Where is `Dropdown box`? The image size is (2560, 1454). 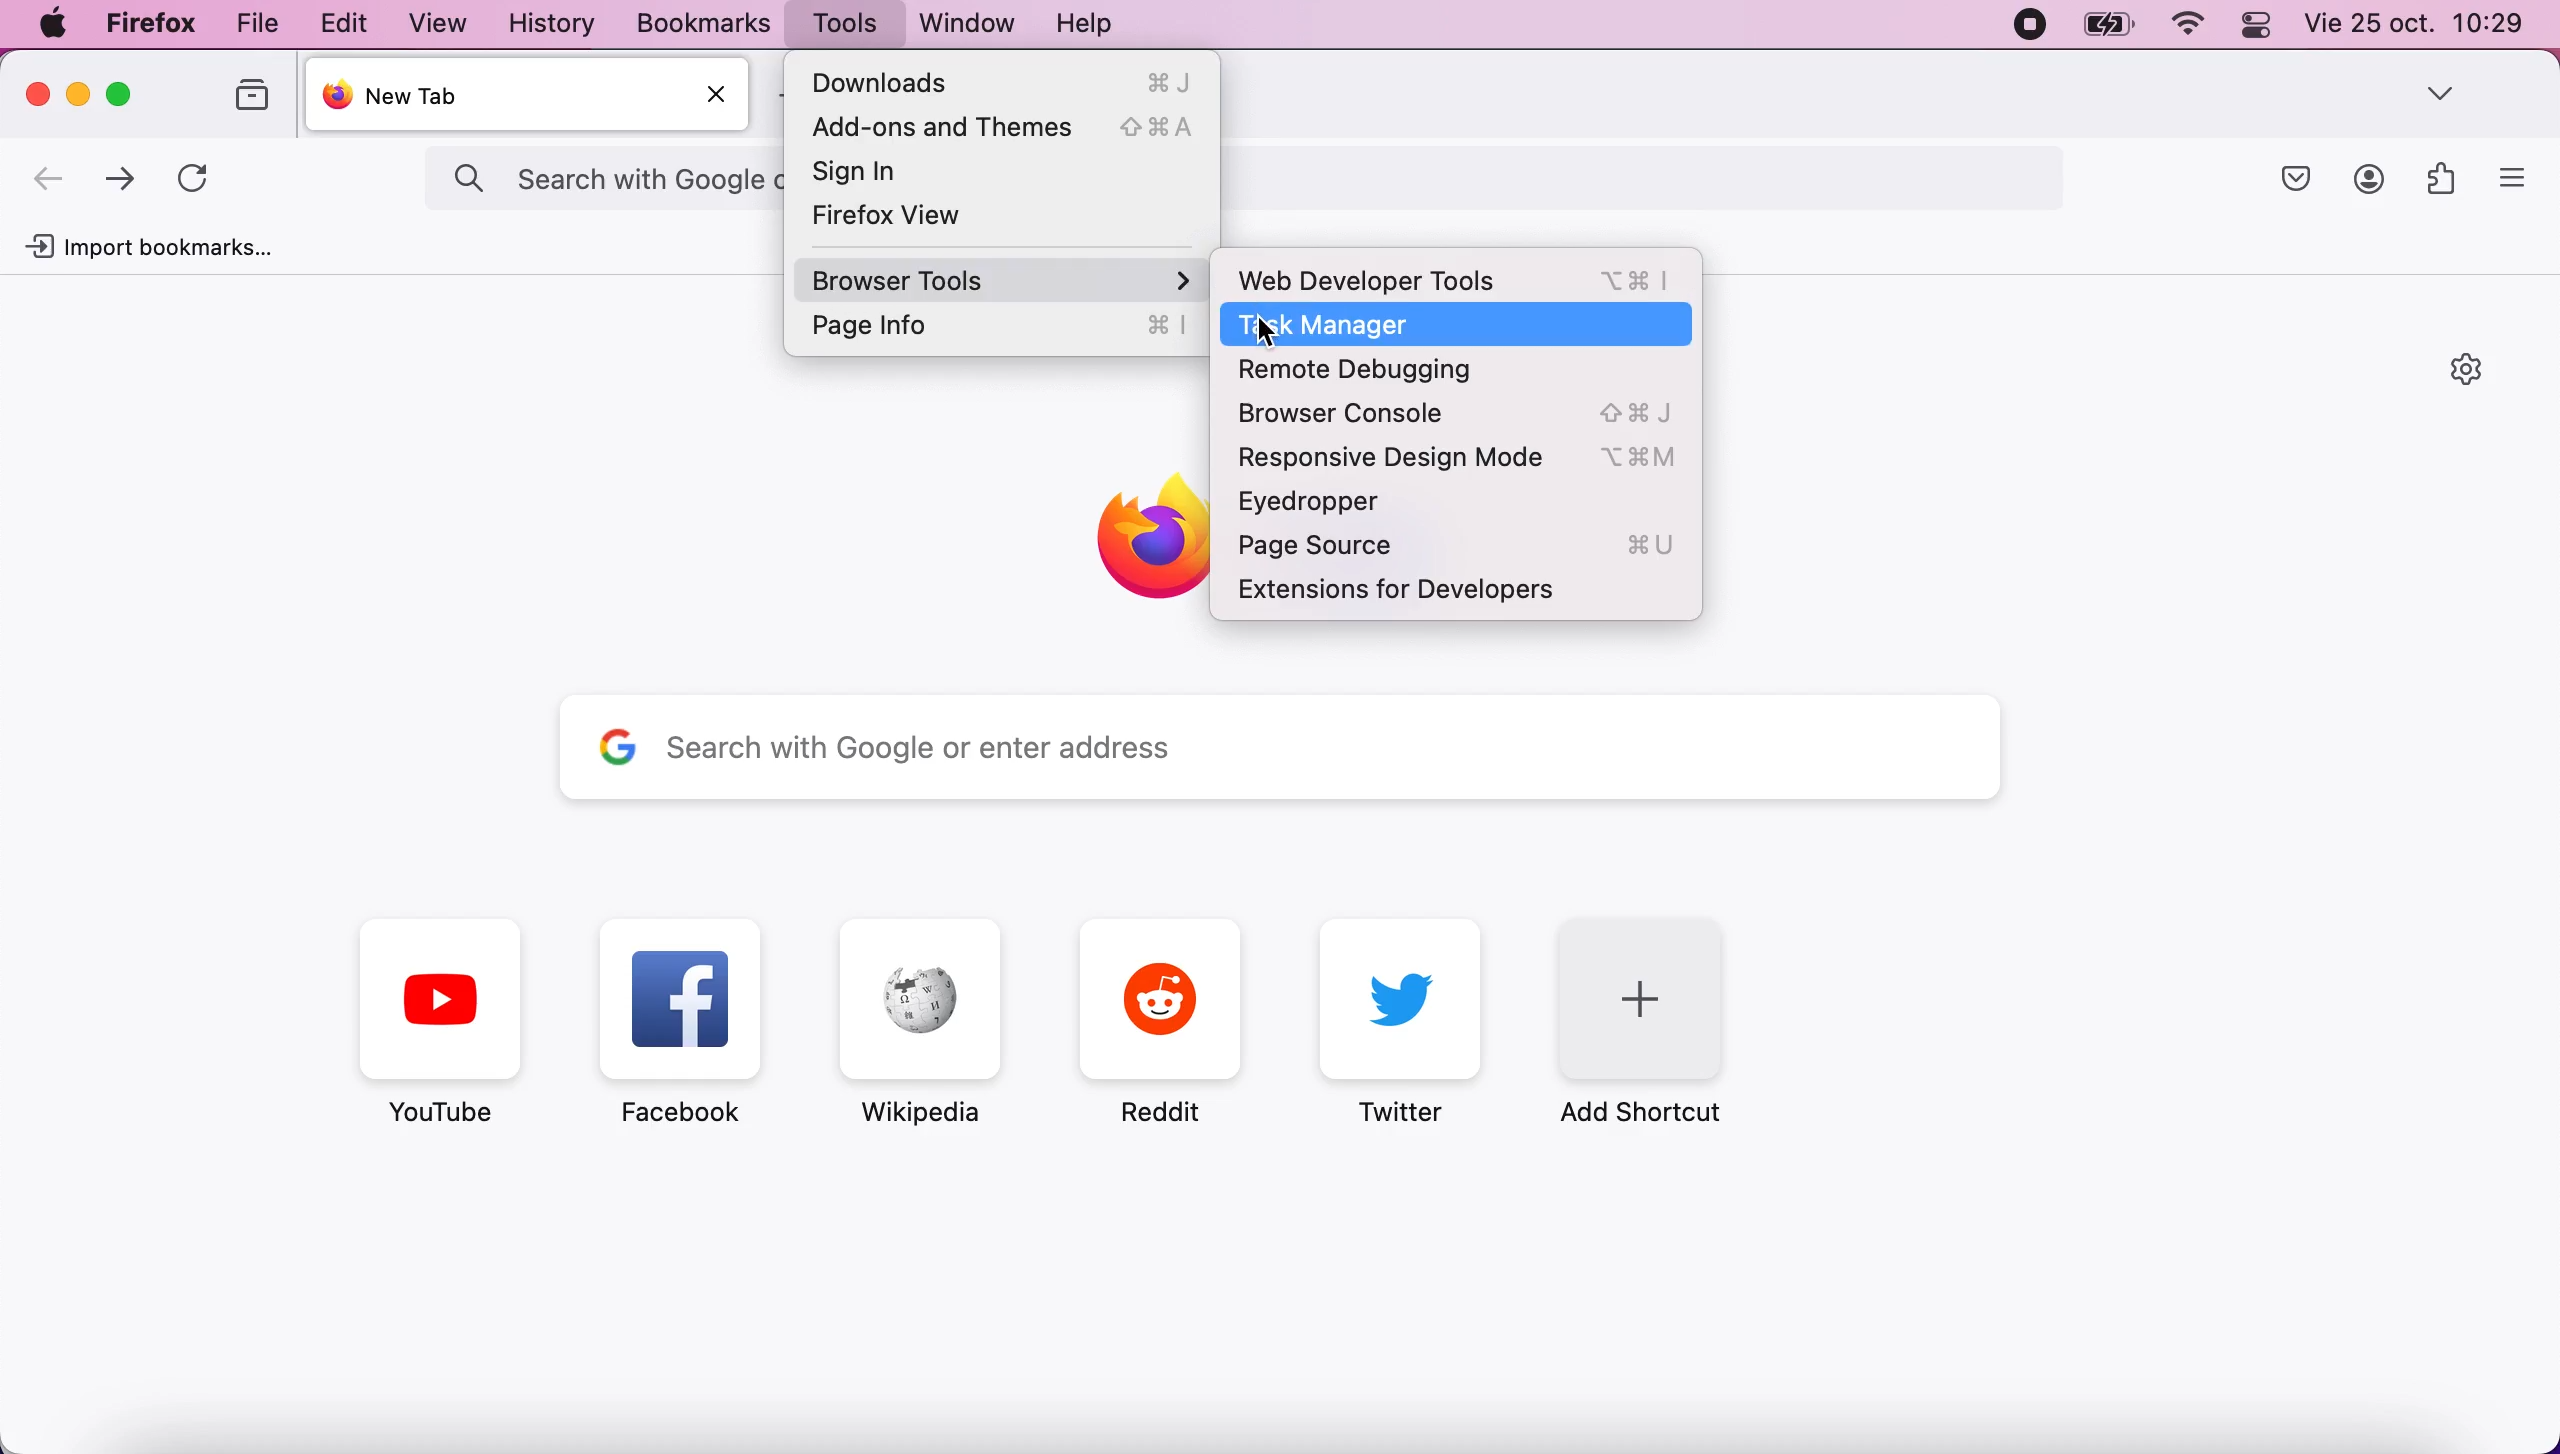 Dropdown box is located at coordinates (2442, 91).